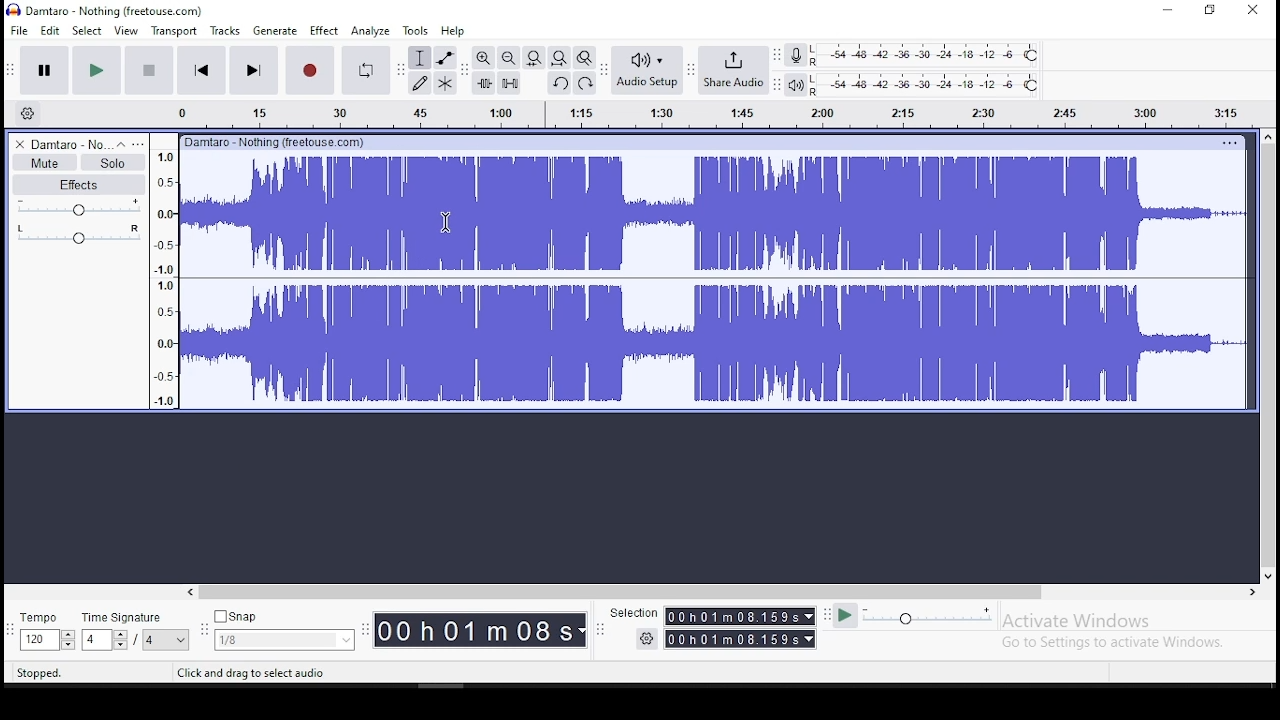 The width and height of the screenshot is (1280, 720). Describe the element at coordinates (311, 71) in the screenshot. I see `record` at that location.